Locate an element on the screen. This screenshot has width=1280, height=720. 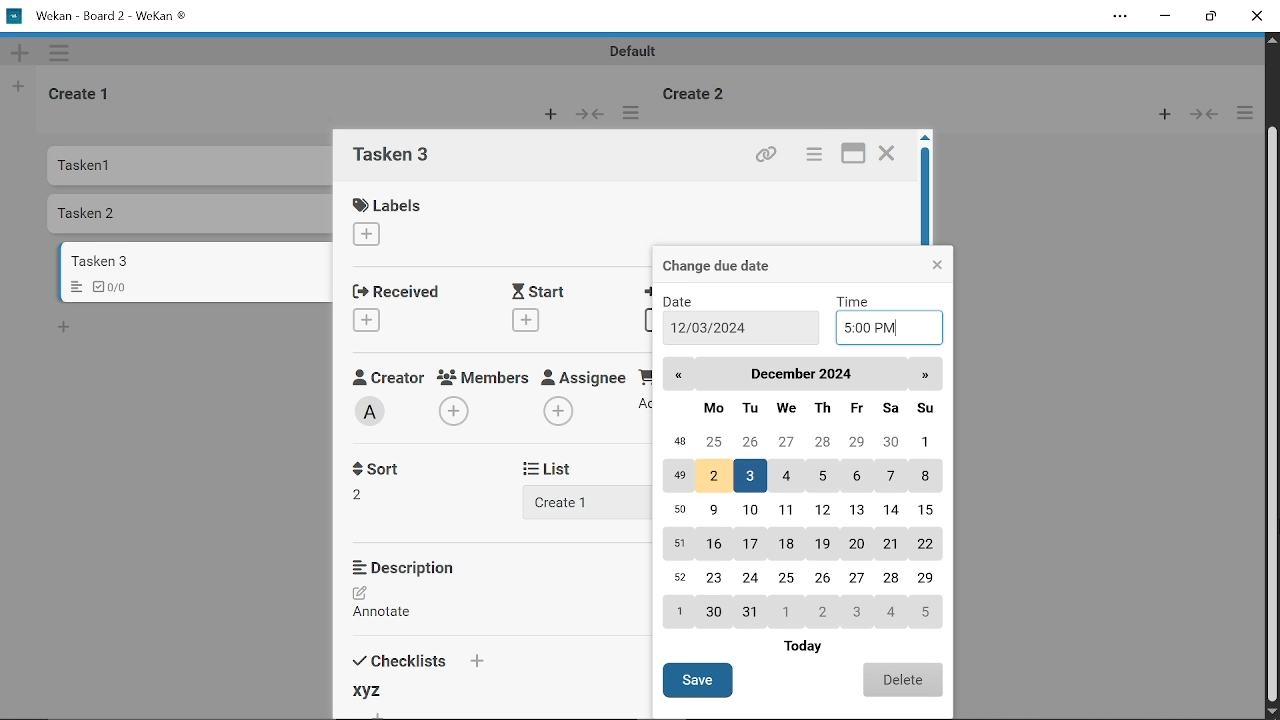
Creator  is located at coordinates (373, 412).